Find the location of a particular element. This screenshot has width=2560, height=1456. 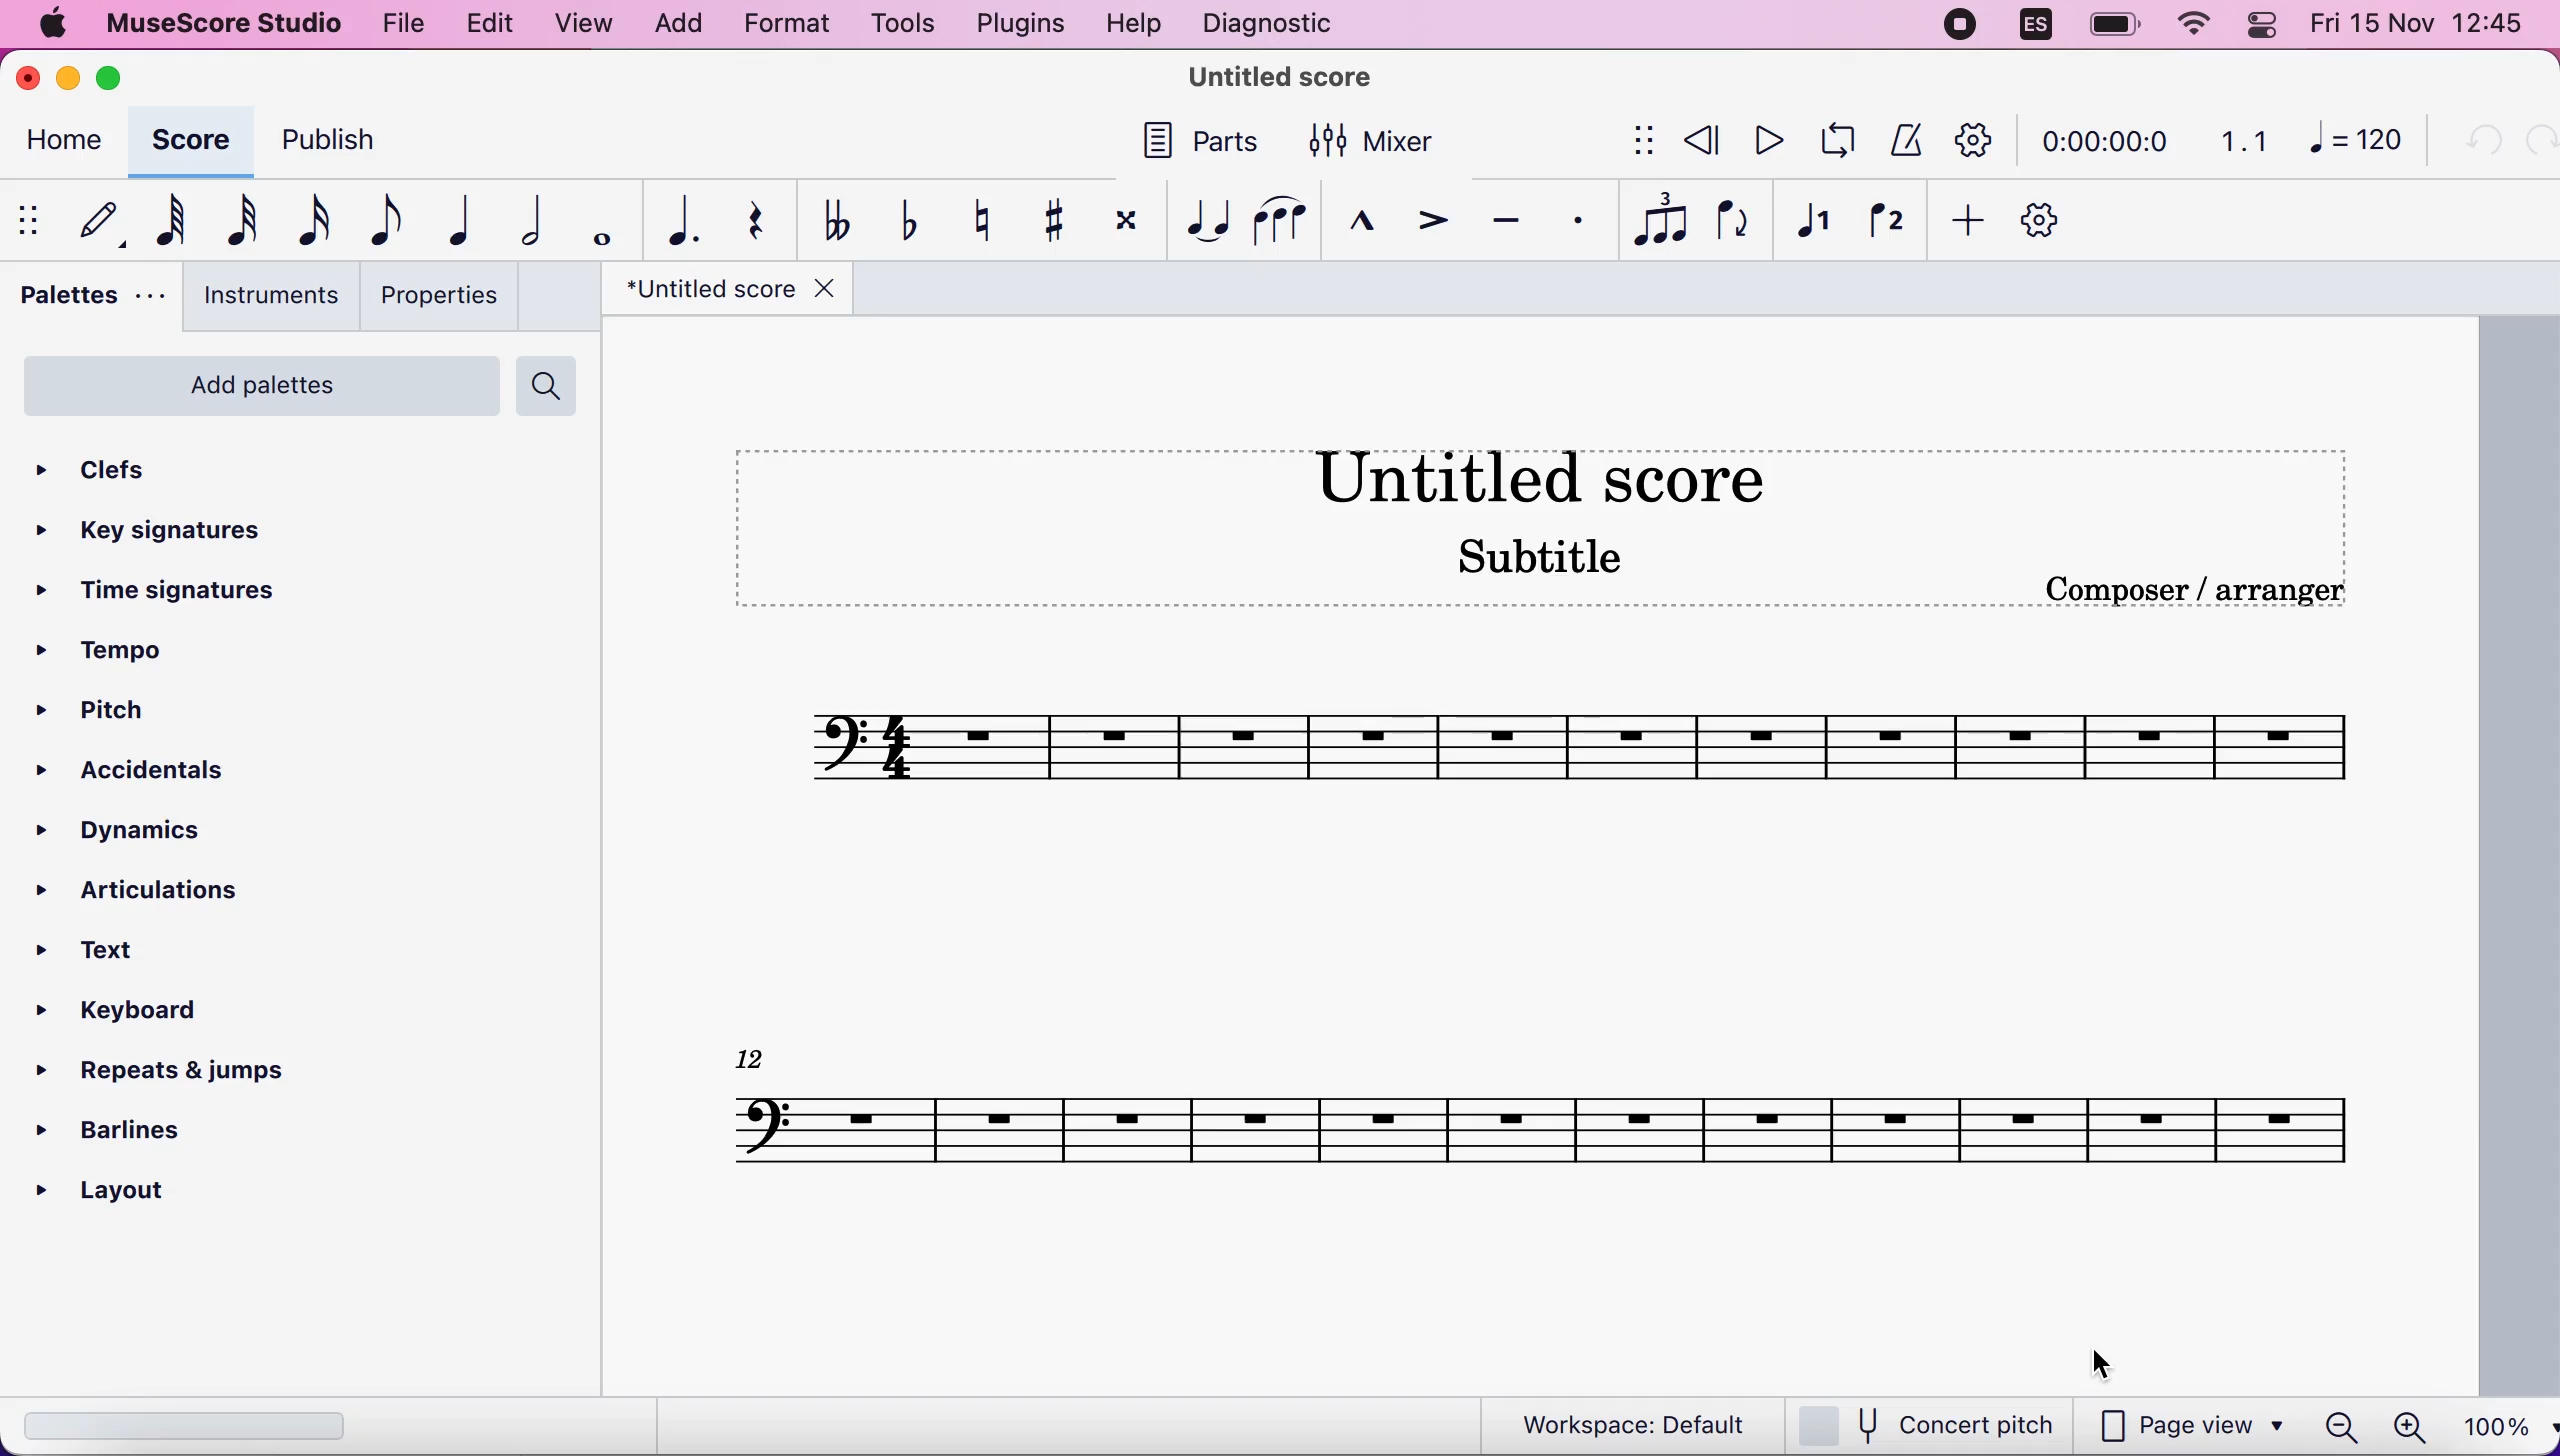

MuseScore Studio is located at coordinates (1282, 75).